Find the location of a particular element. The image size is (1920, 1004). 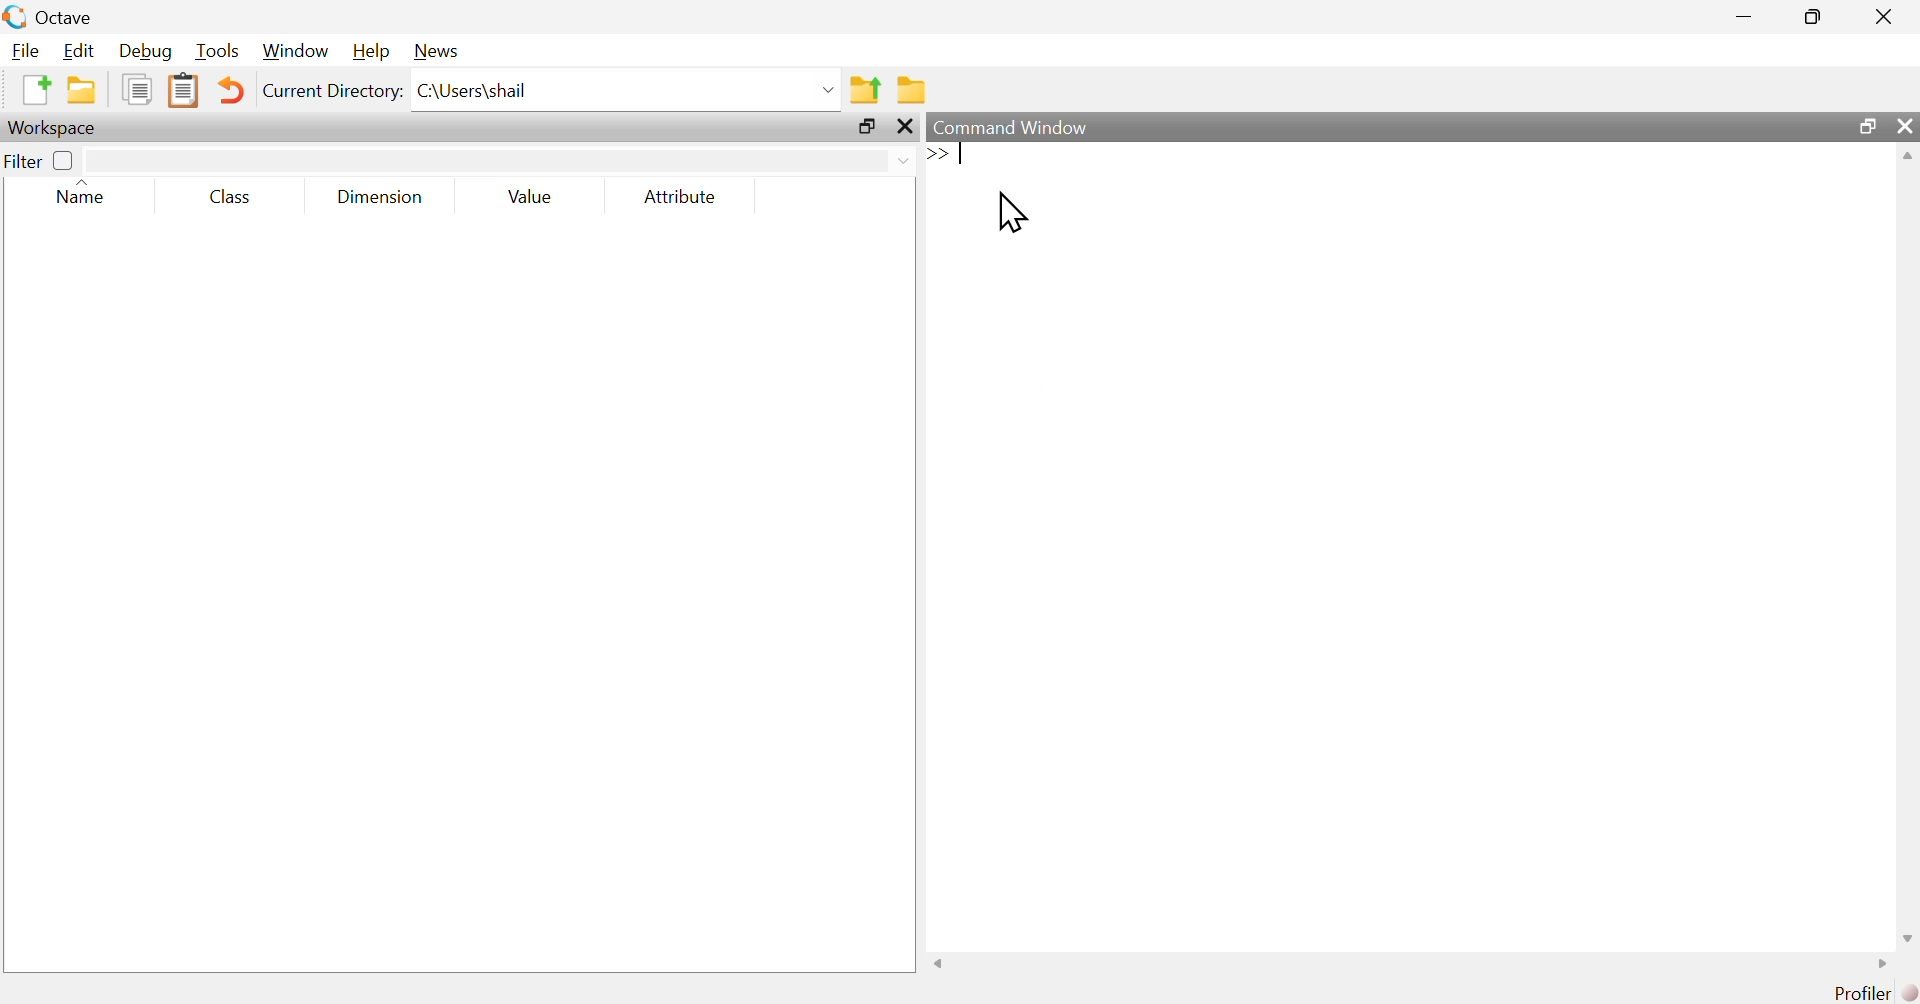

undo is located at coordinates (231, 89).